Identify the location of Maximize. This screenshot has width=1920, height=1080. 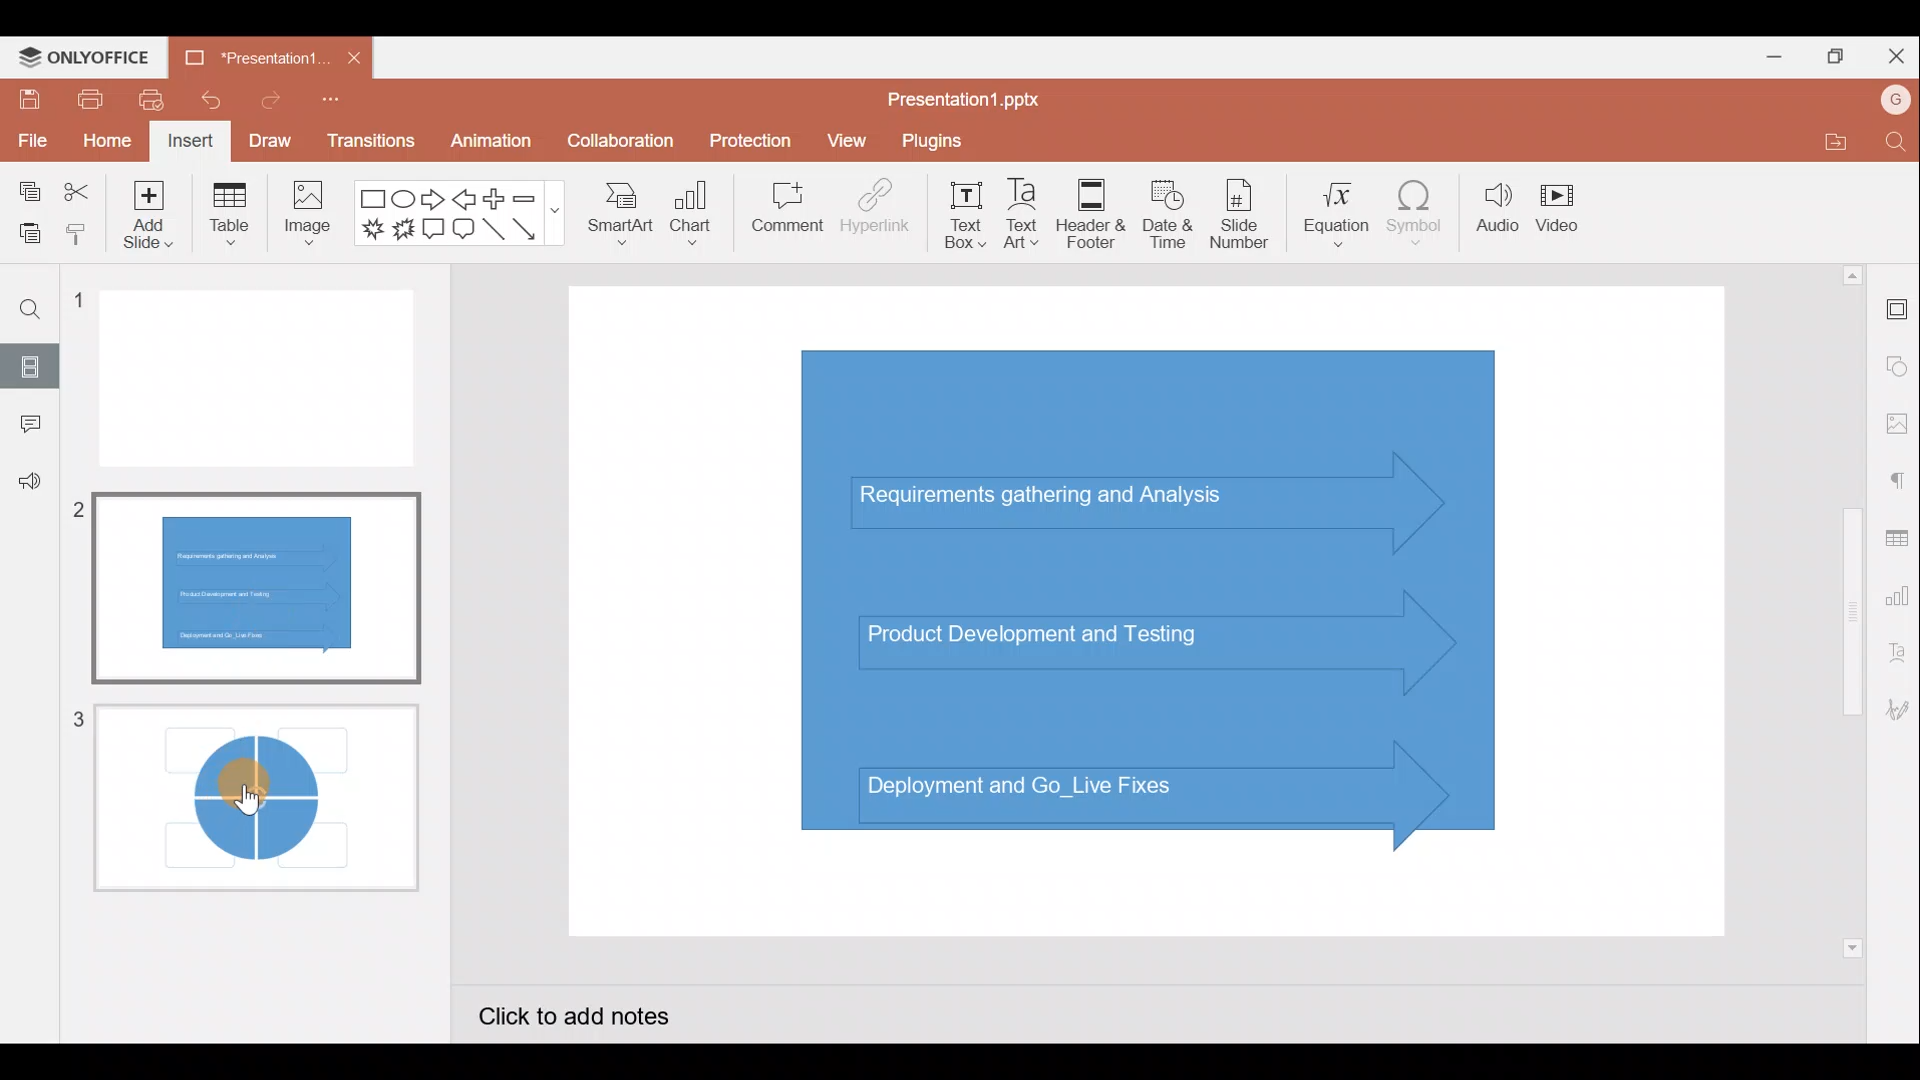
(1840, 54).